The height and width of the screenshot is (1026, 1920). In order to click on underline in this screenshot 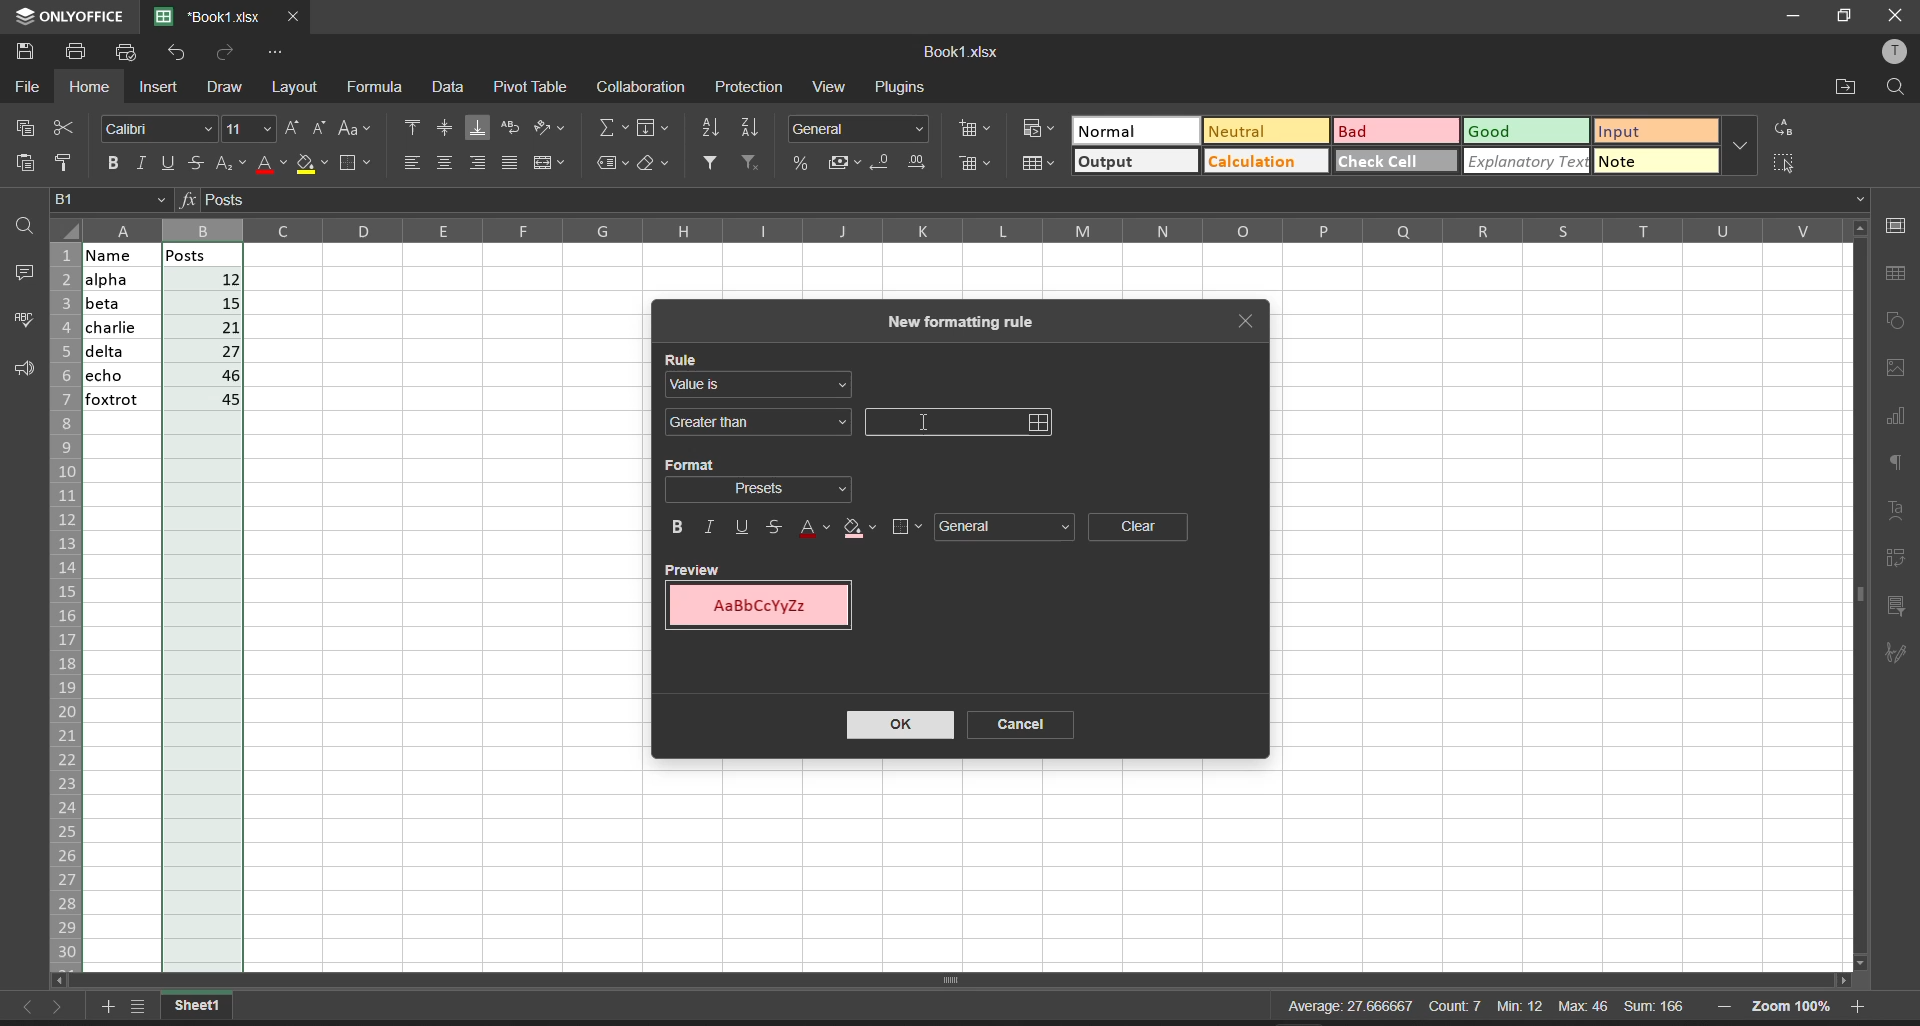, I will do `click(744, 526)`.